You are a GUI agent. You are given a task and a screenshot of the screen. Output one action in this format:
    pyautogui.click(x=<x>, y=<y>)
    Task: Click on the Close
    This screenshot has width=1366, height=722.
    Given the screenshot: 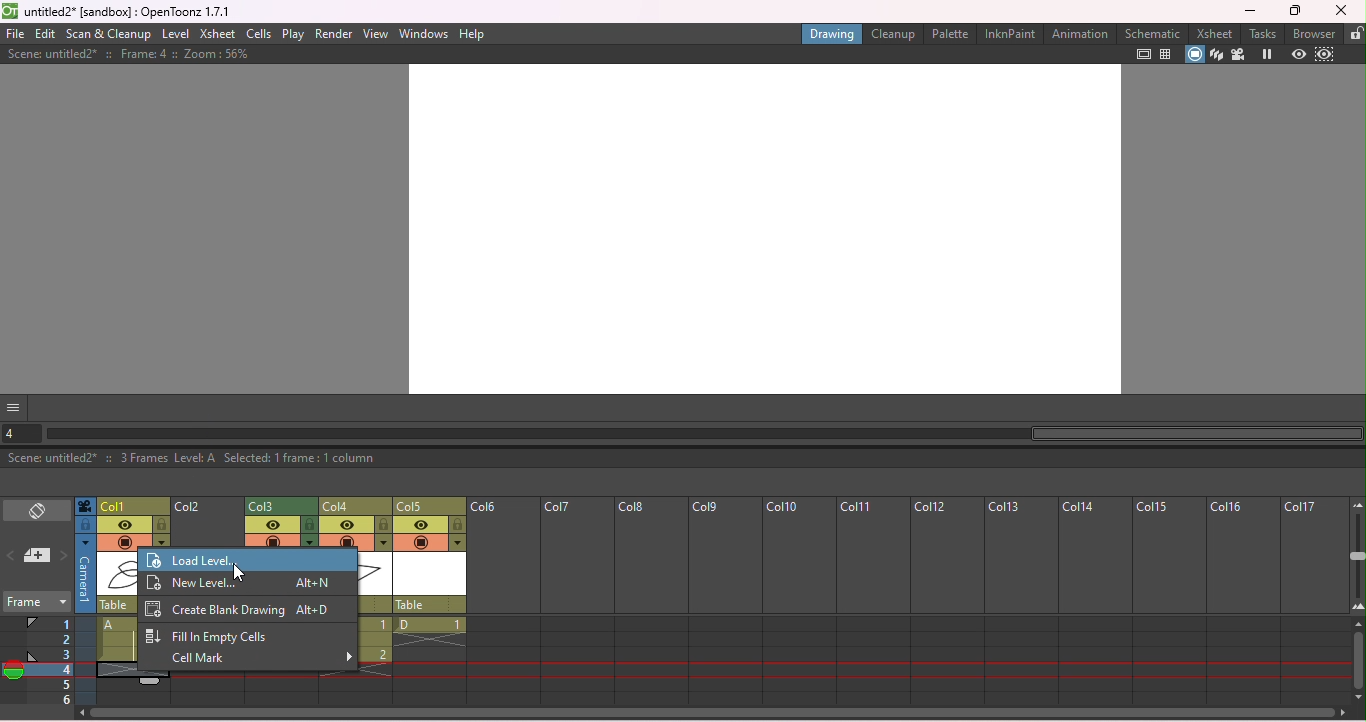 What is the action you would take?
    pyautogui.click(x=1341, y=10)
    